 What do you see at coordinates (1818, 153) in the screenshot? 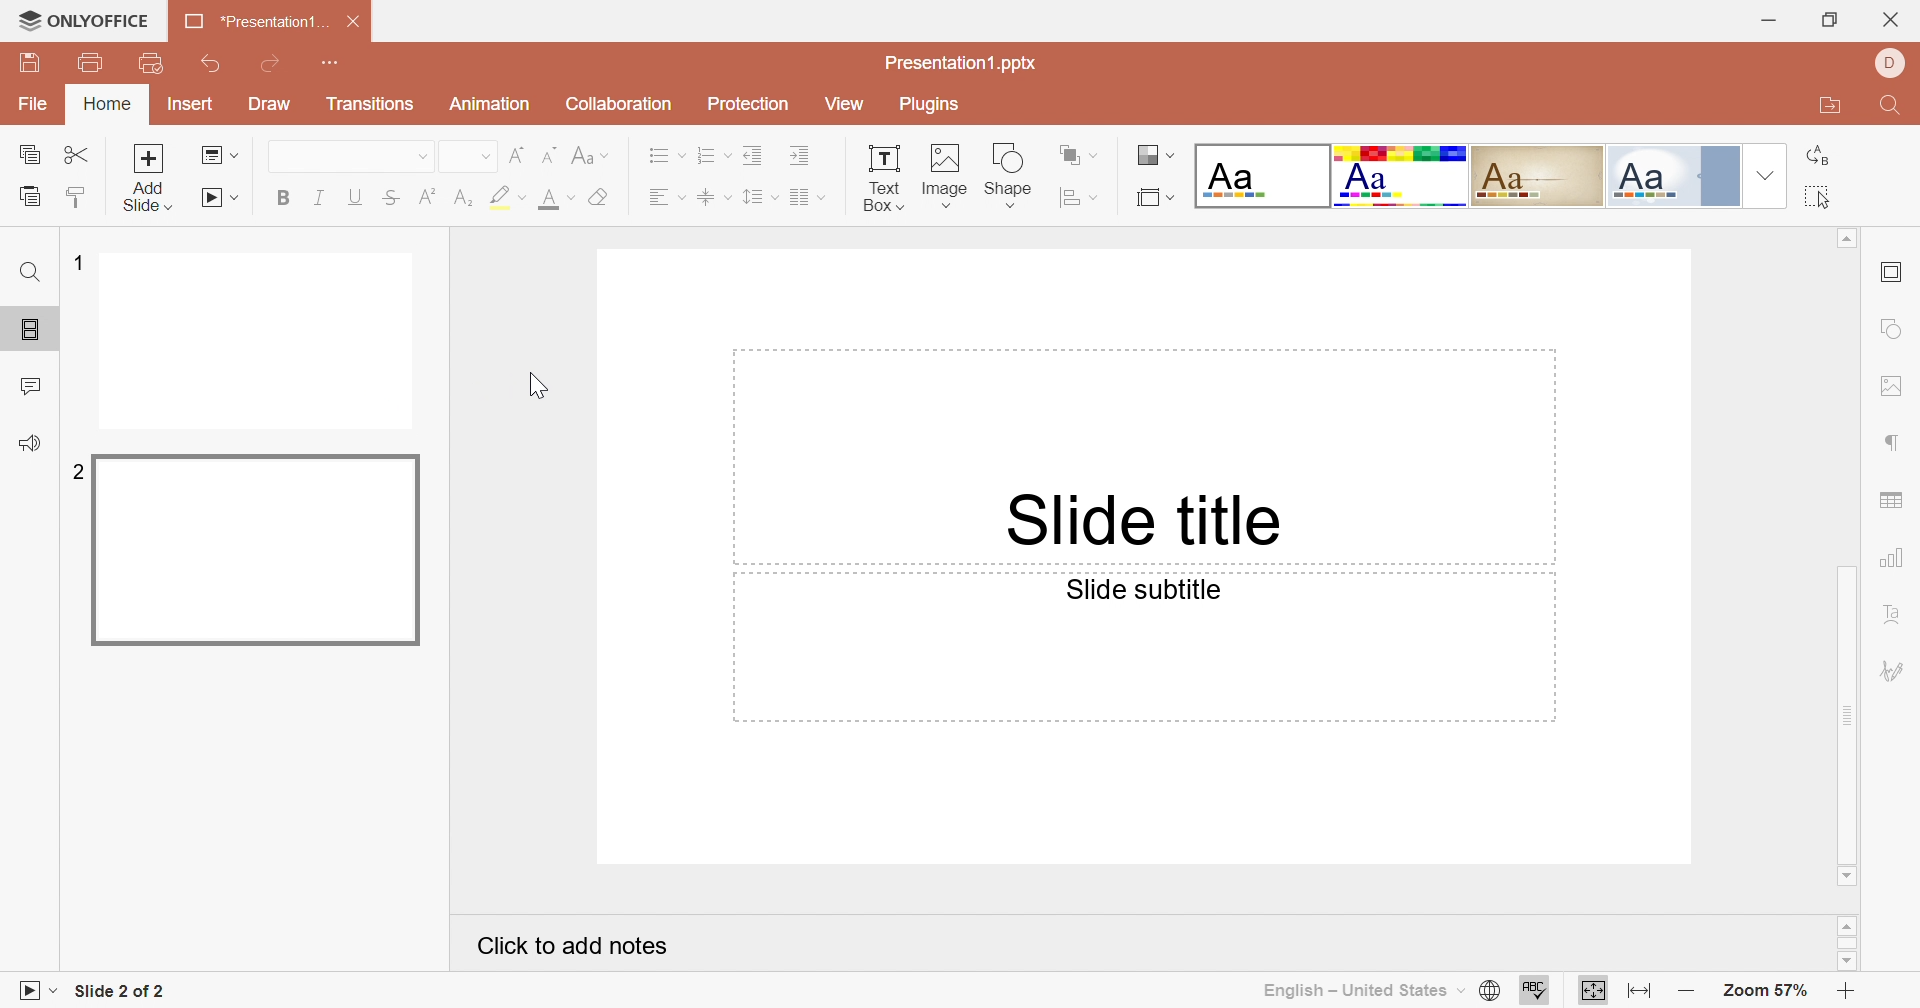
I see `Replace` at bounding box center [1818, 153].